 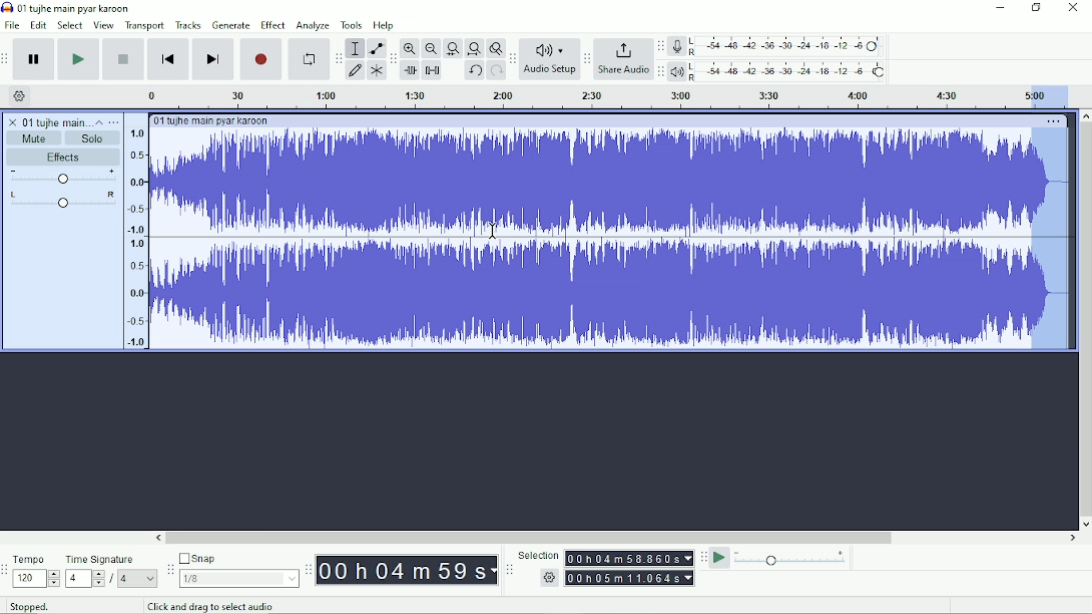 I want to click on 120, so click(x=37, y=578).